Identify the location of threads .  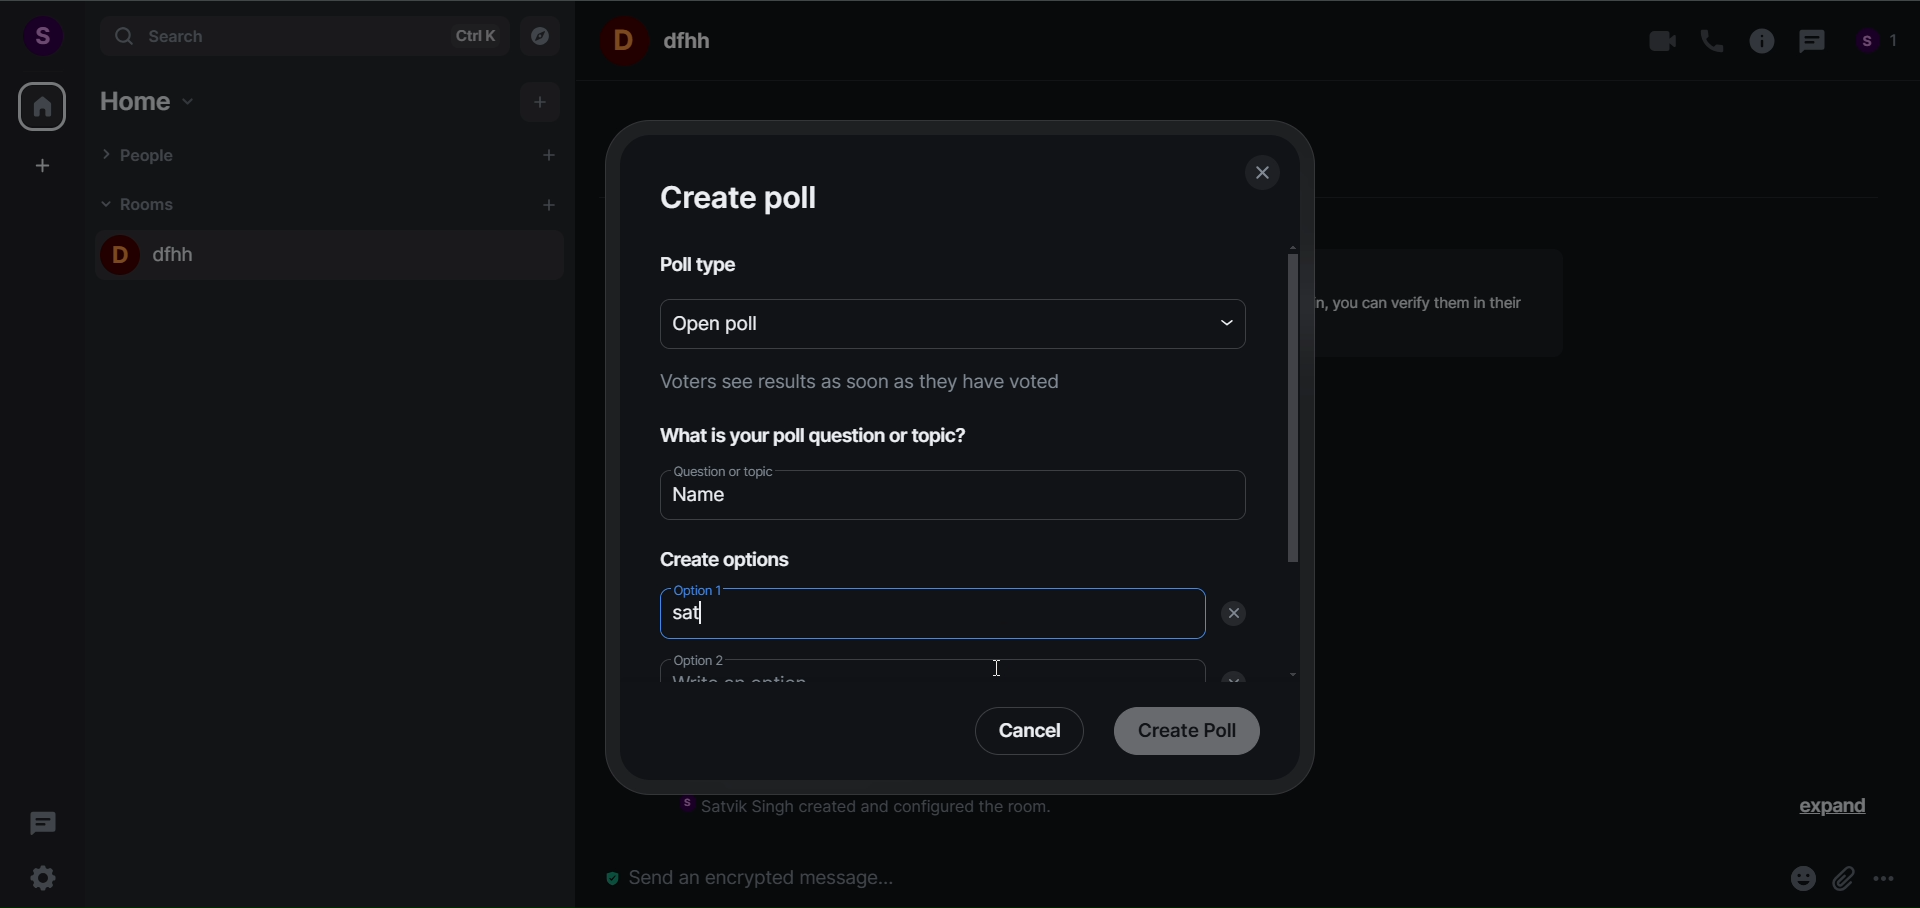
(44, 817).